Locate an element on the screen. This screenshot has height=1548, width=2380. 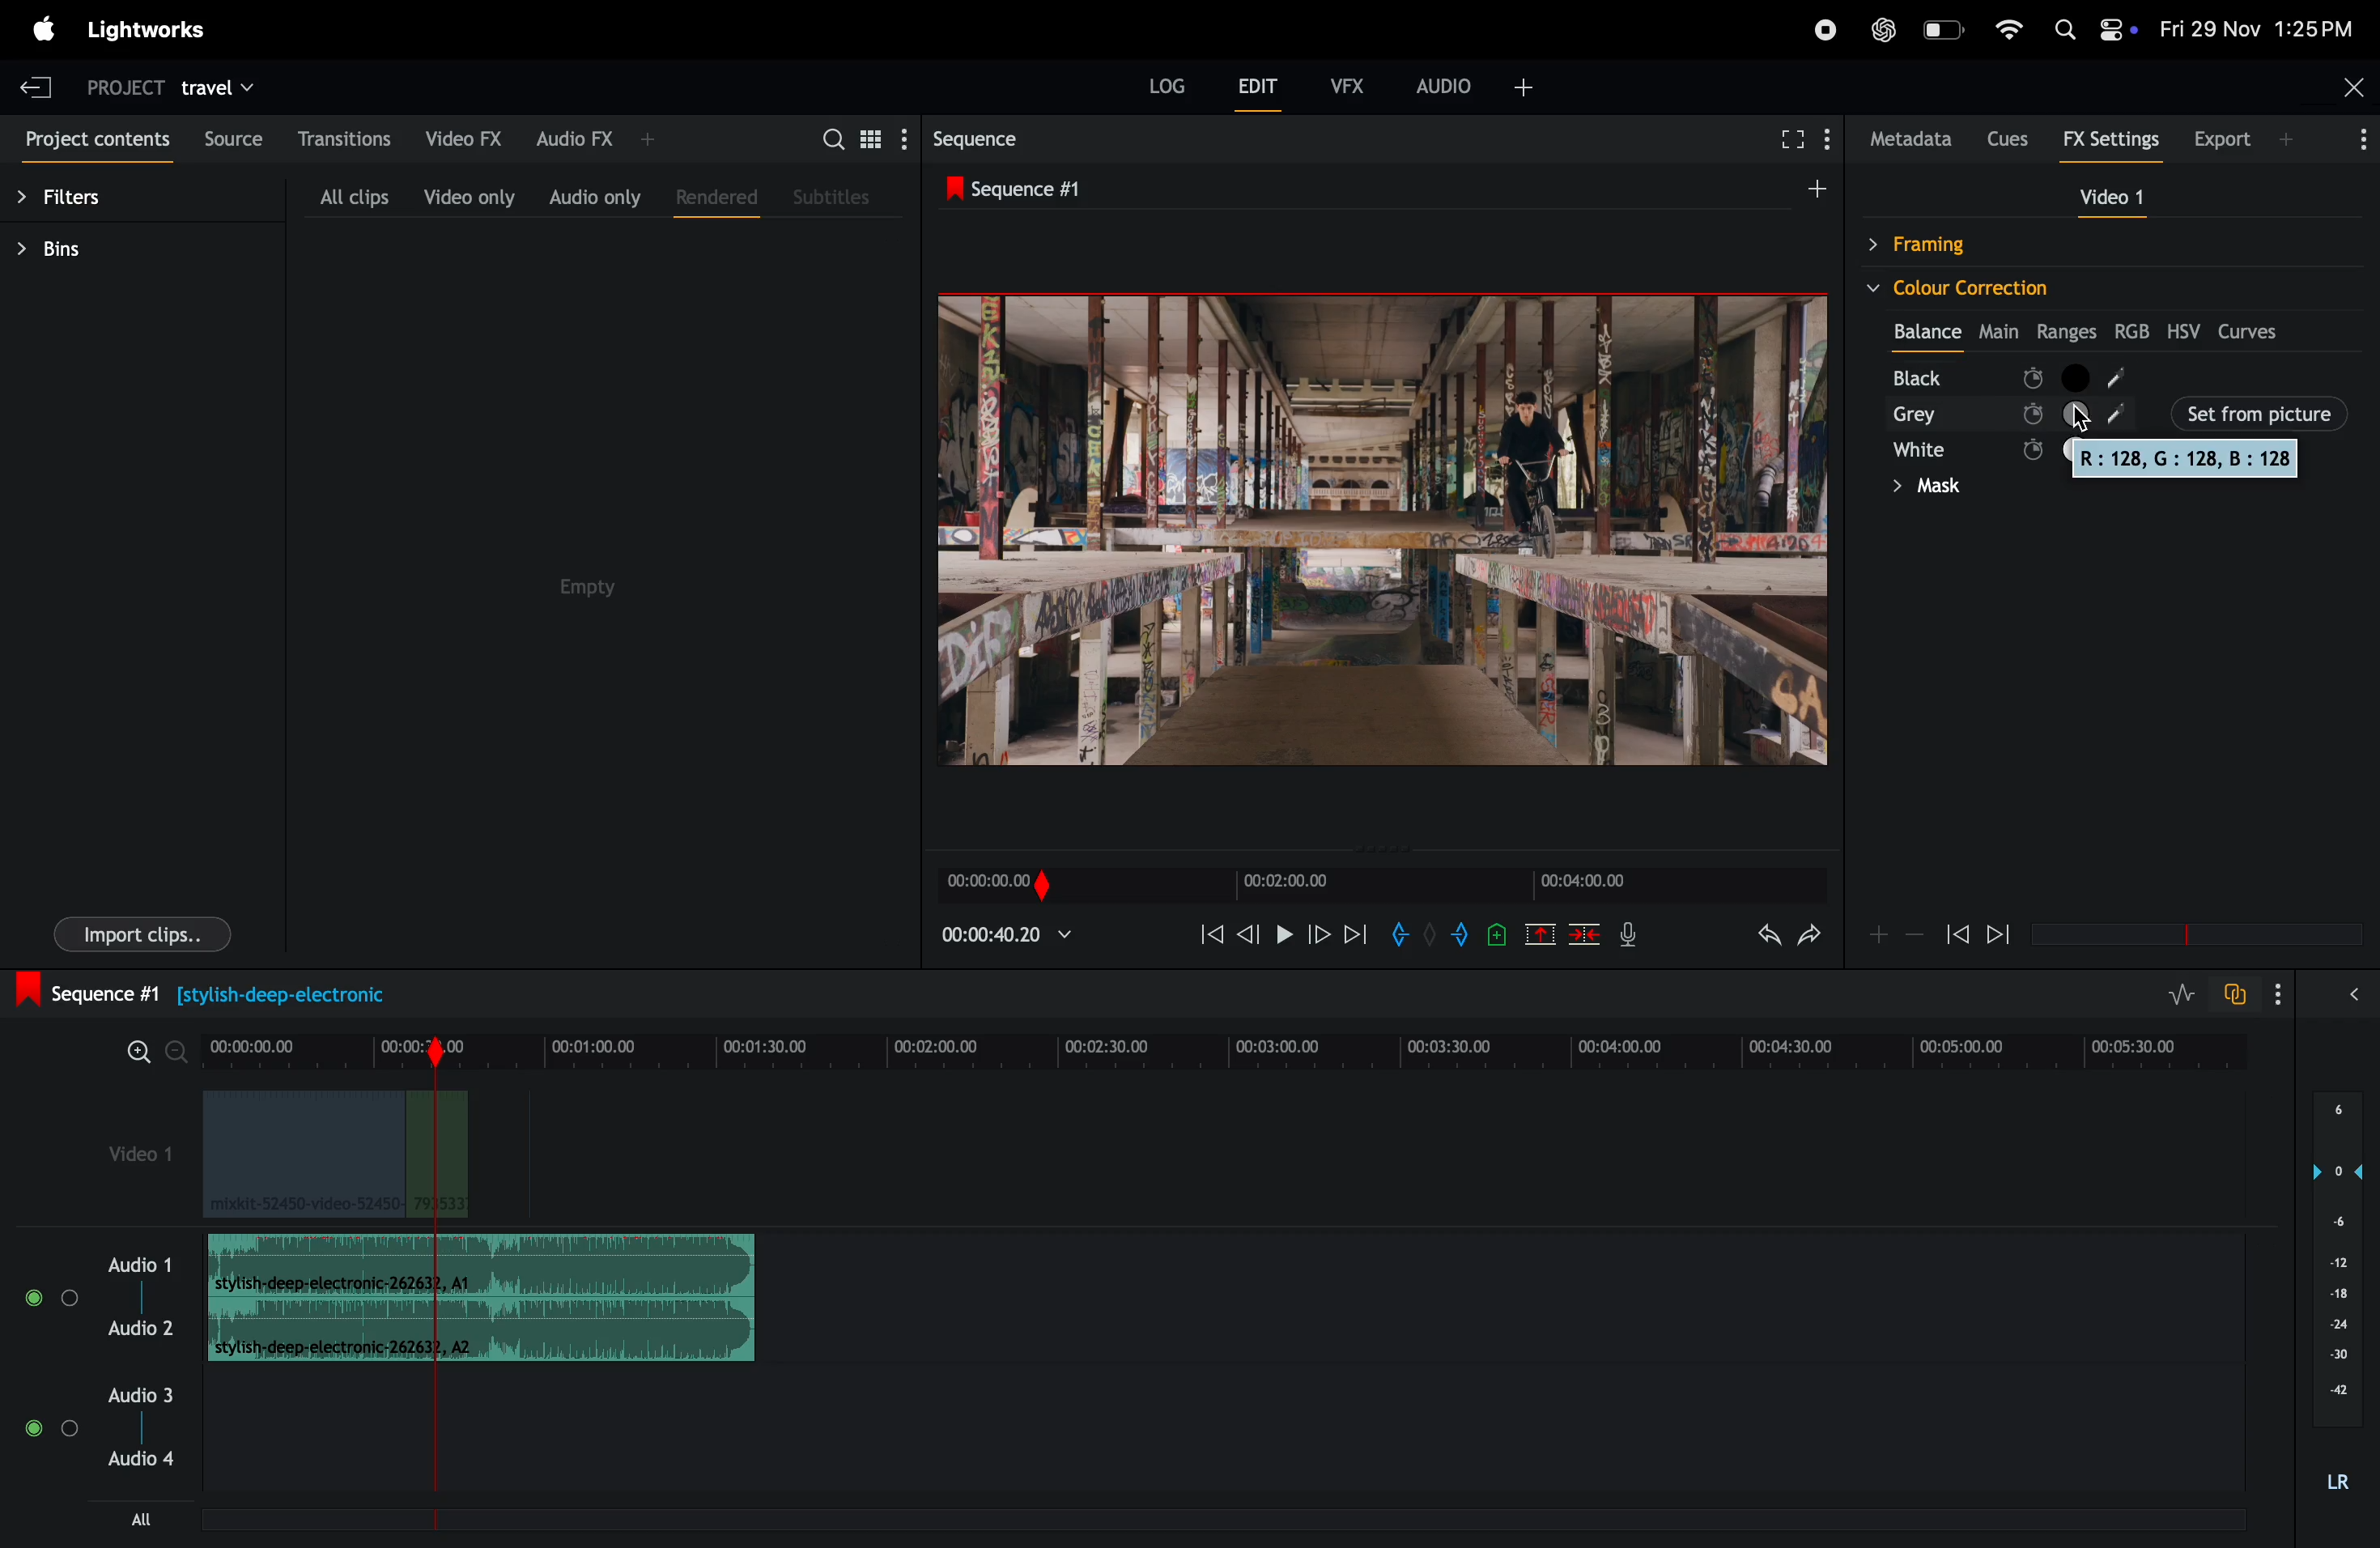
forward play is located at coordinates (1356, 938).